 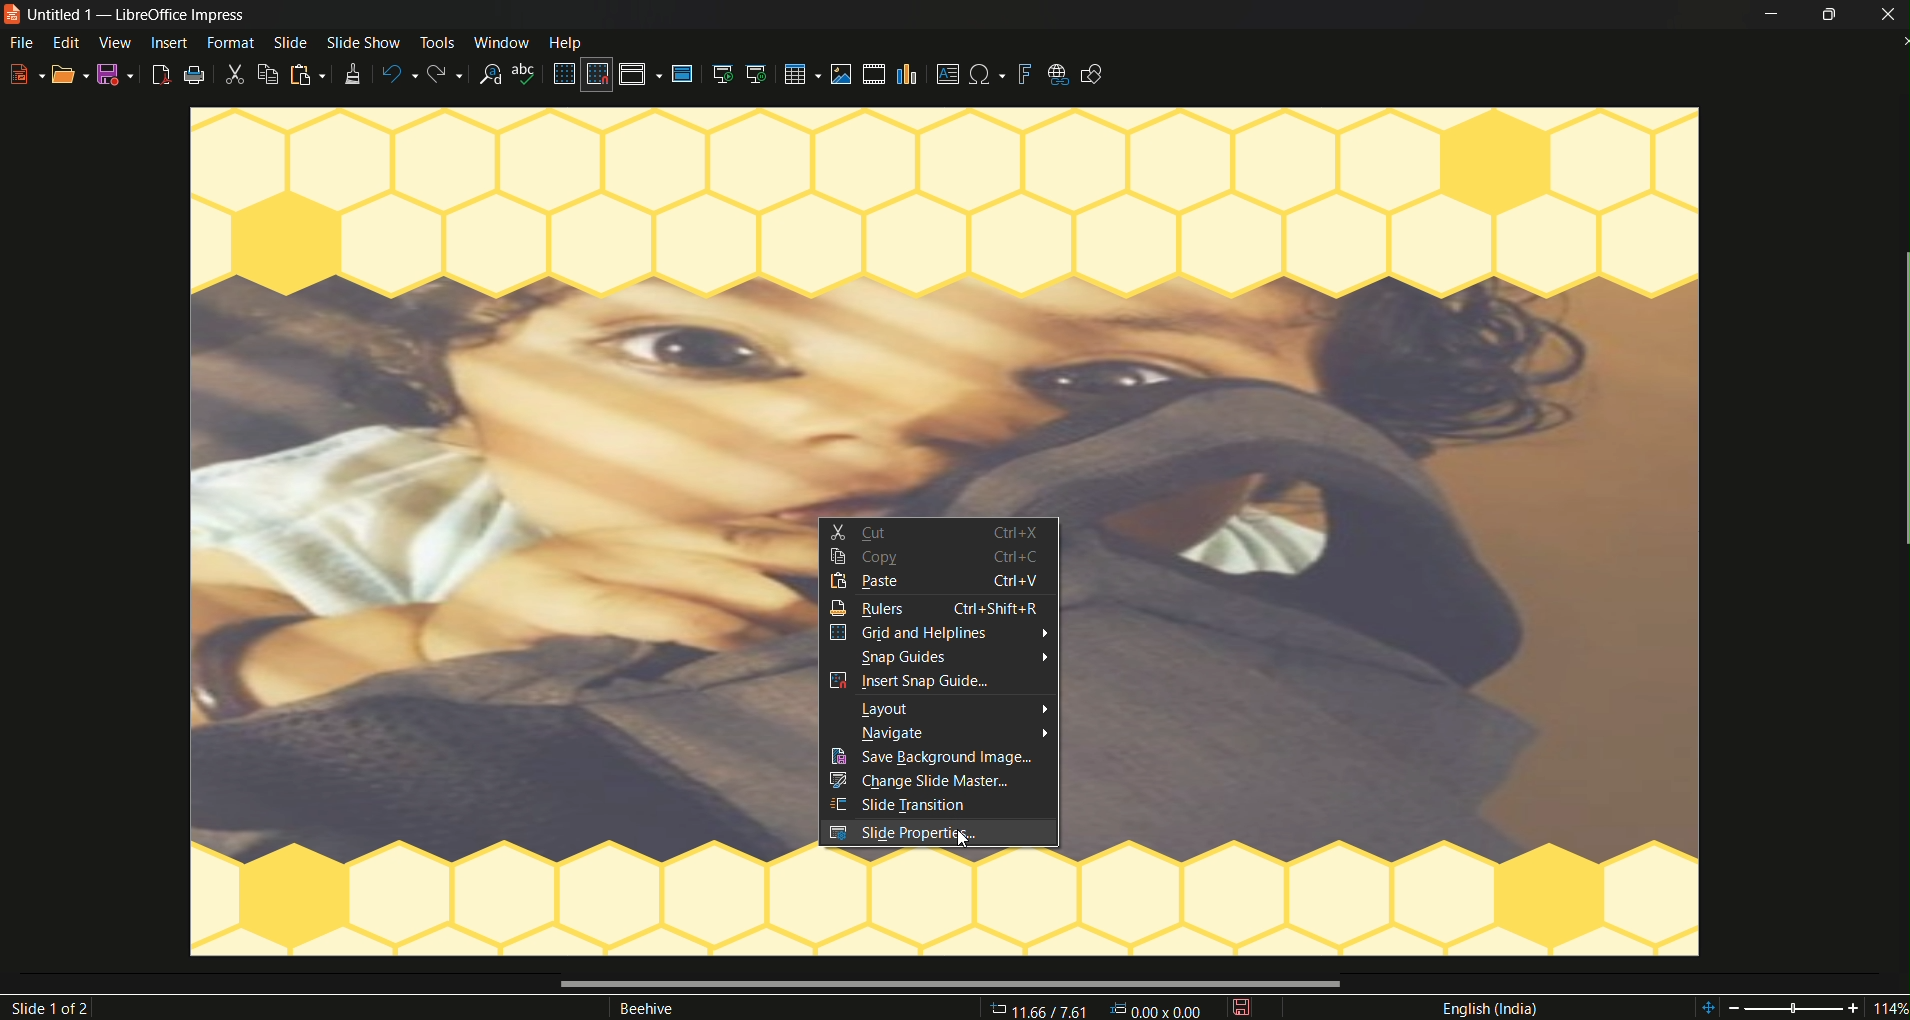 What do you see at coordinates (397, 71) in the screenshot?
I see `undo` at bounding box center [397, 71].